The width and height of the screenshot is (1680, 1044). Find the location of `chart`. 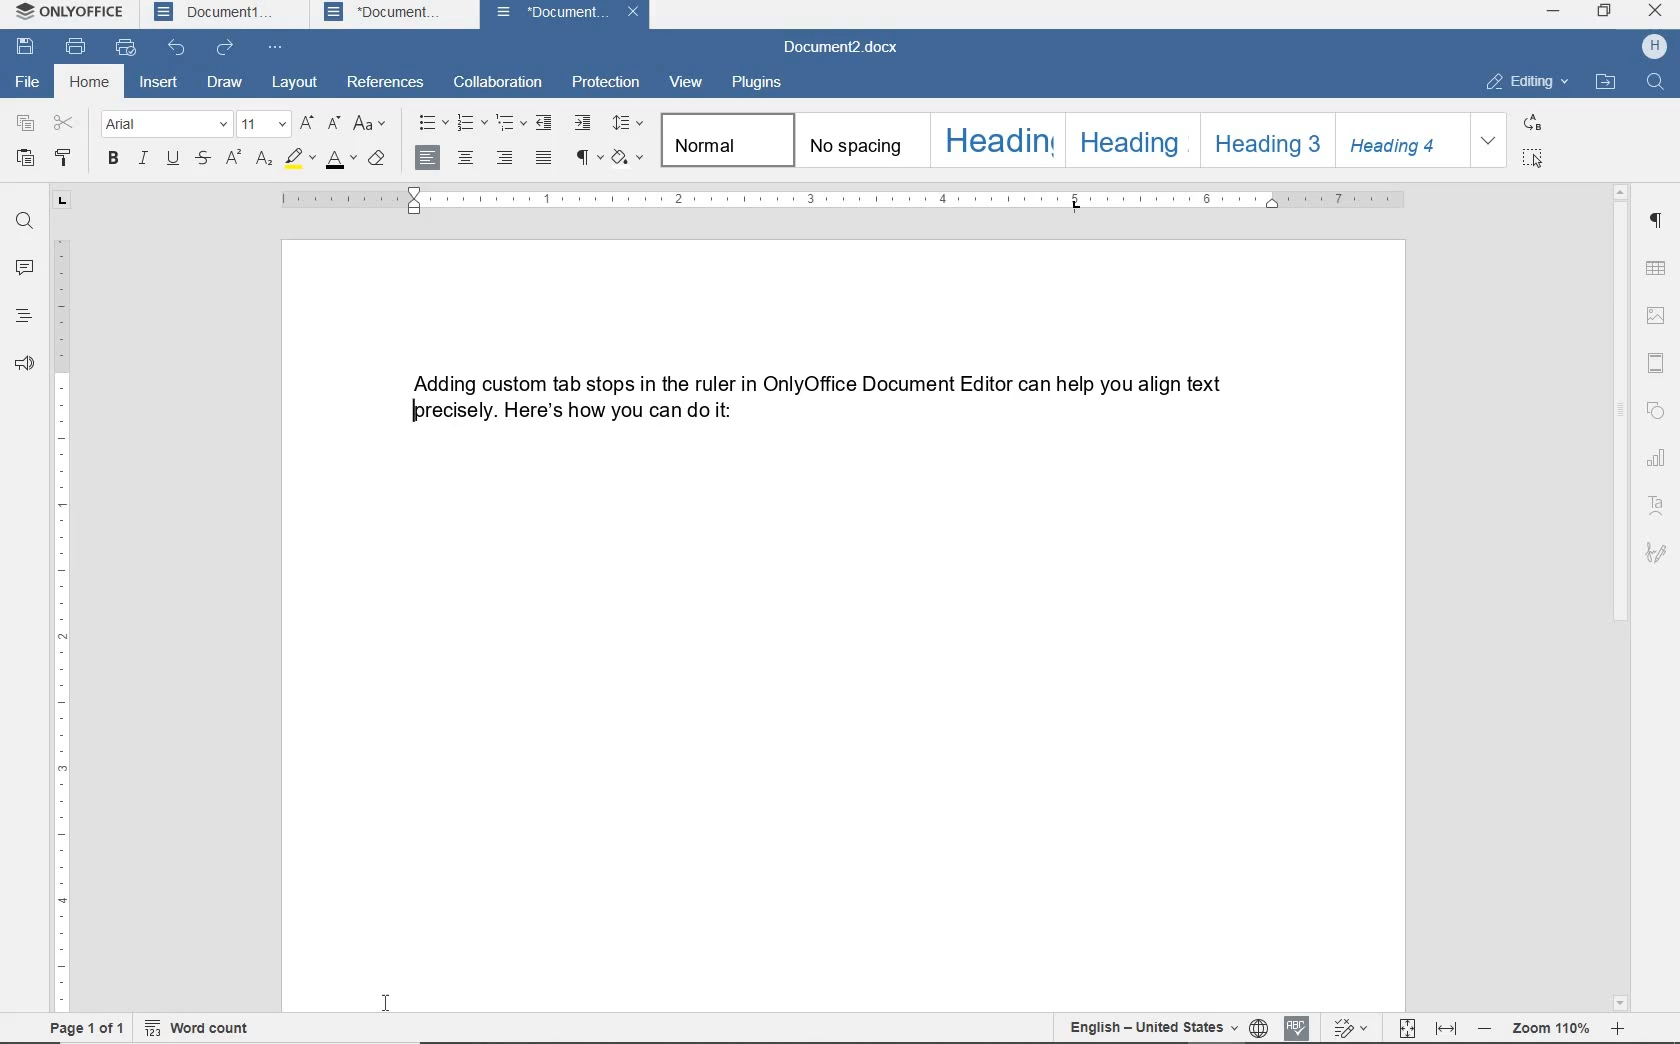

chart is located at coordinates (1659, 456).